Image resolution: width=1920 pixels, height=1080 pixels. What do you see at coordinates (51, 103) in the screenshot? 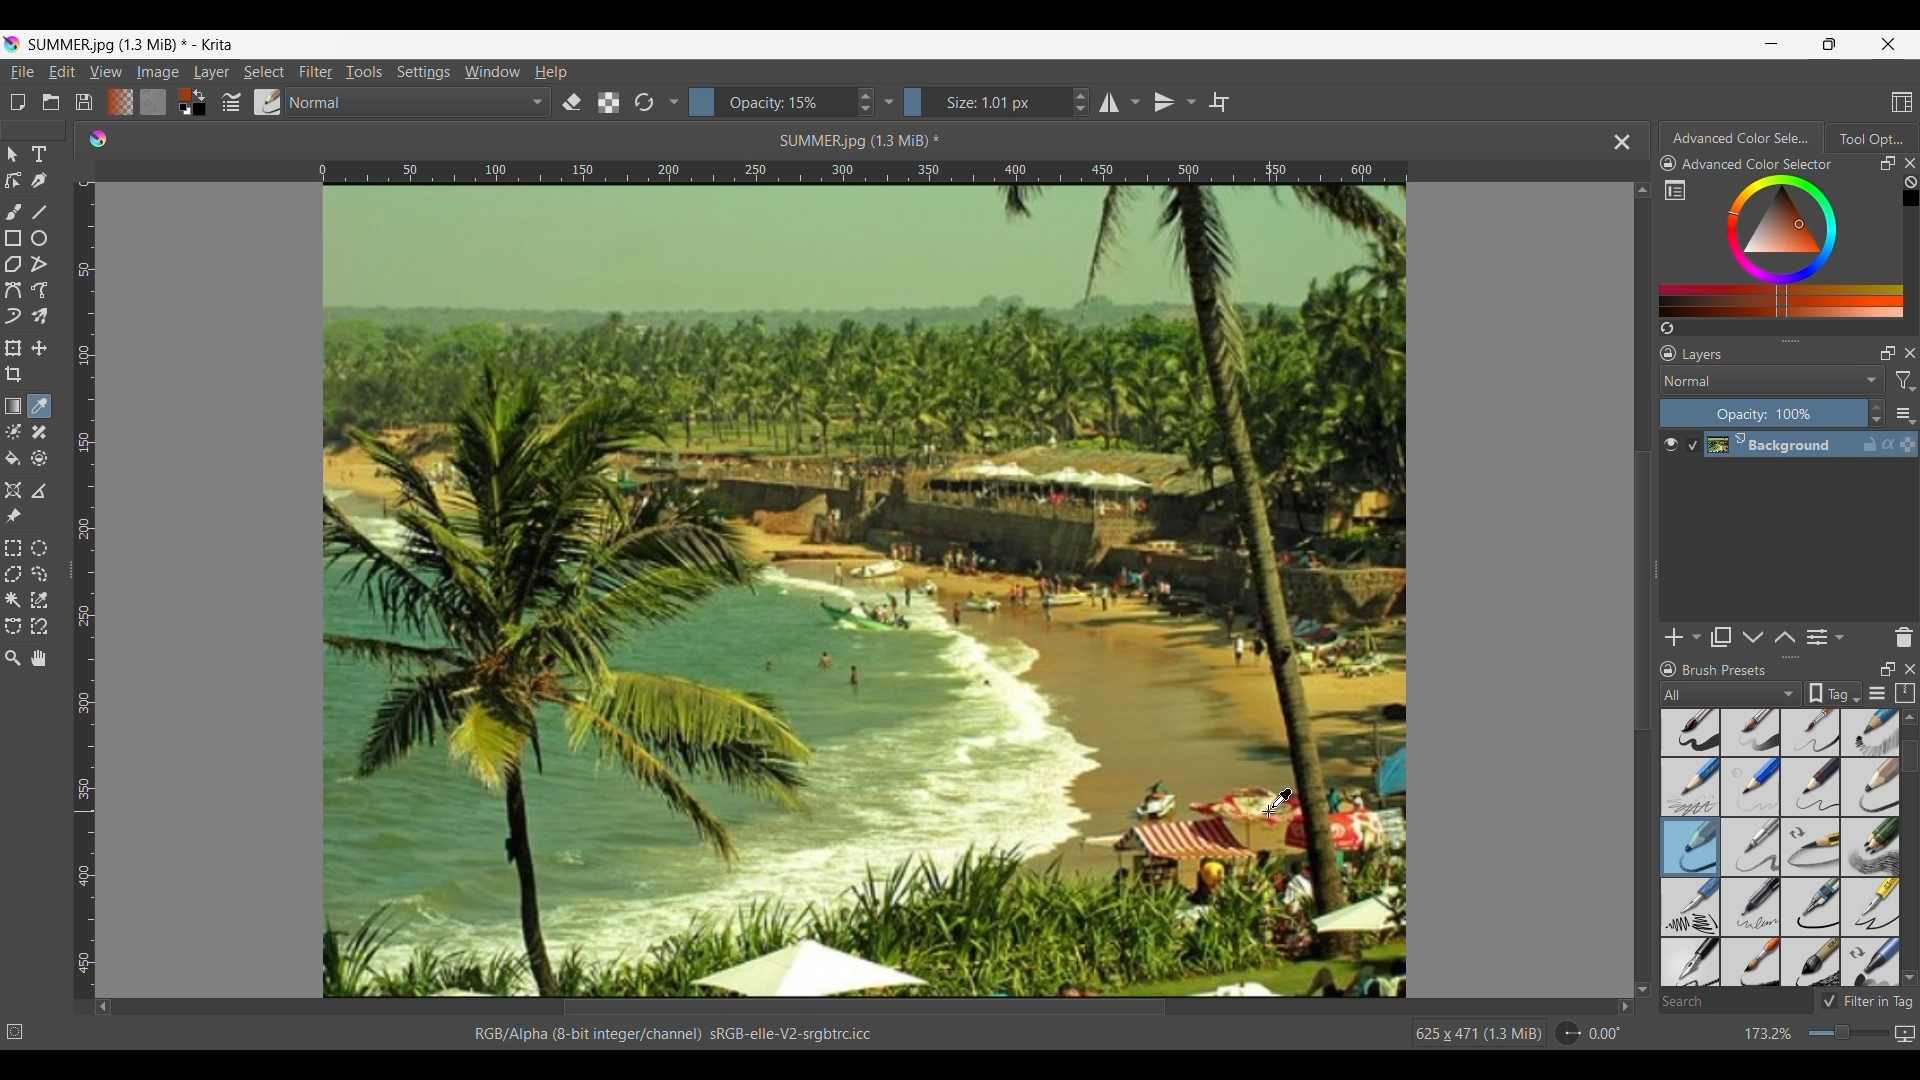
I see `Open an existing document` at bounding box center [51, 103].